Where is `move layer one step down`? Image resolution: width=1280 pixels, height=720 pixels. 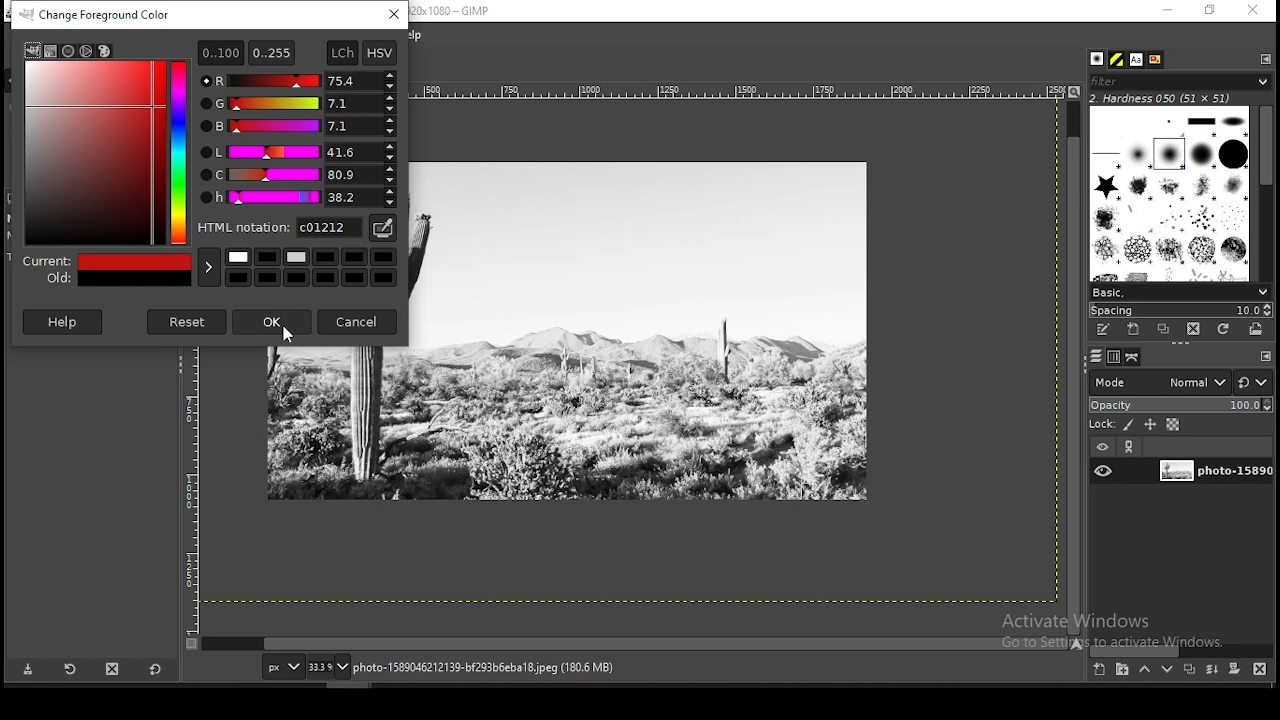 move layer one step down is located at coordinates (1167, 669).